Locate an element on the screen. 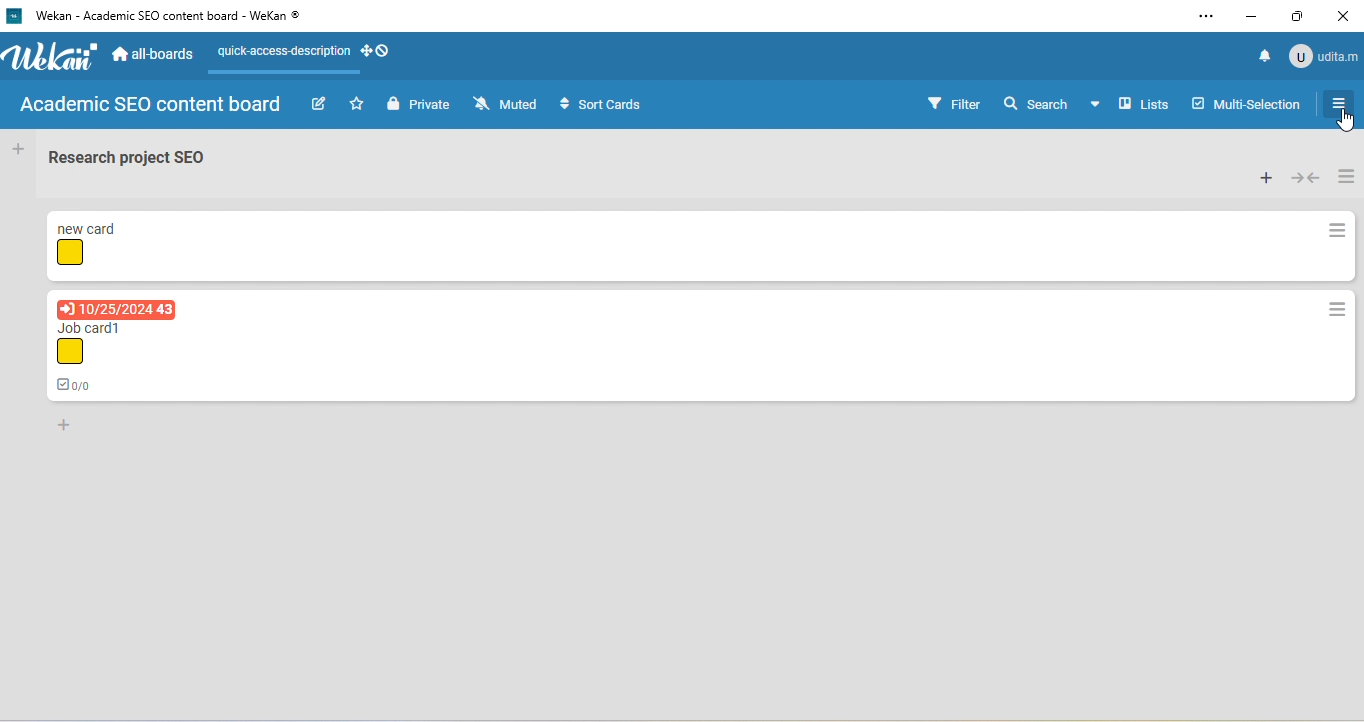  new card is located at coordinates (91, 226).